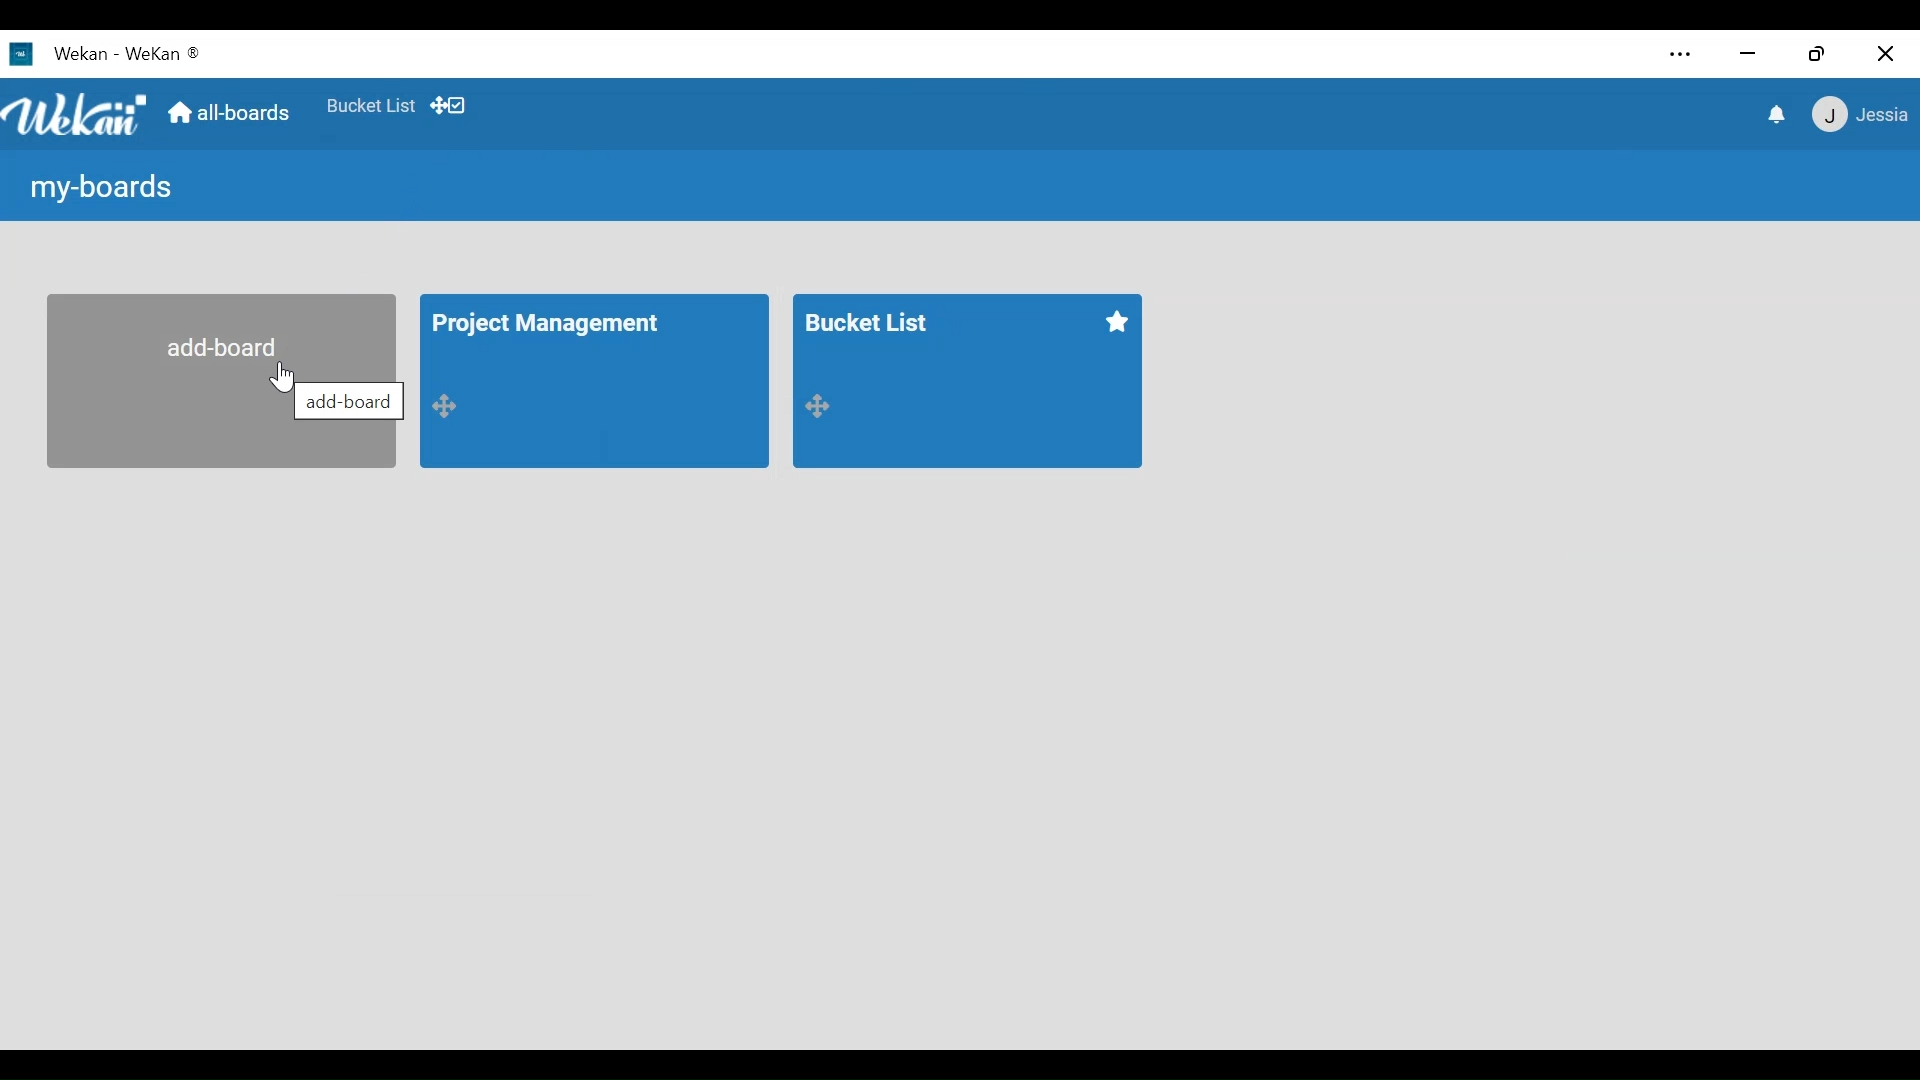  I want to click on My boards, so click(97, 190).